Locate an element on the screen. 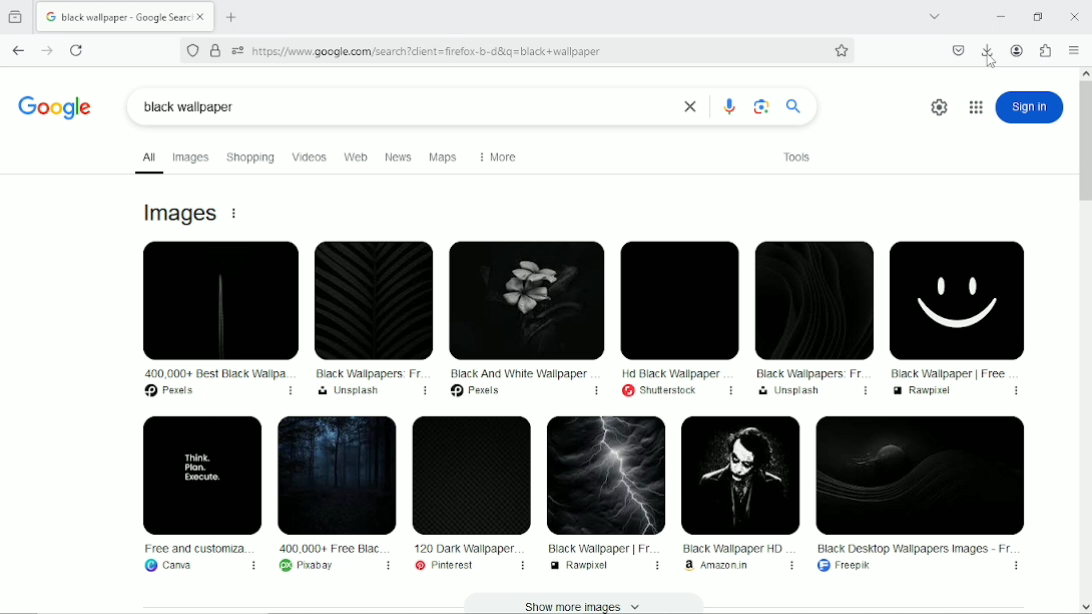  Reload current page is located at coordinates (78, 49).